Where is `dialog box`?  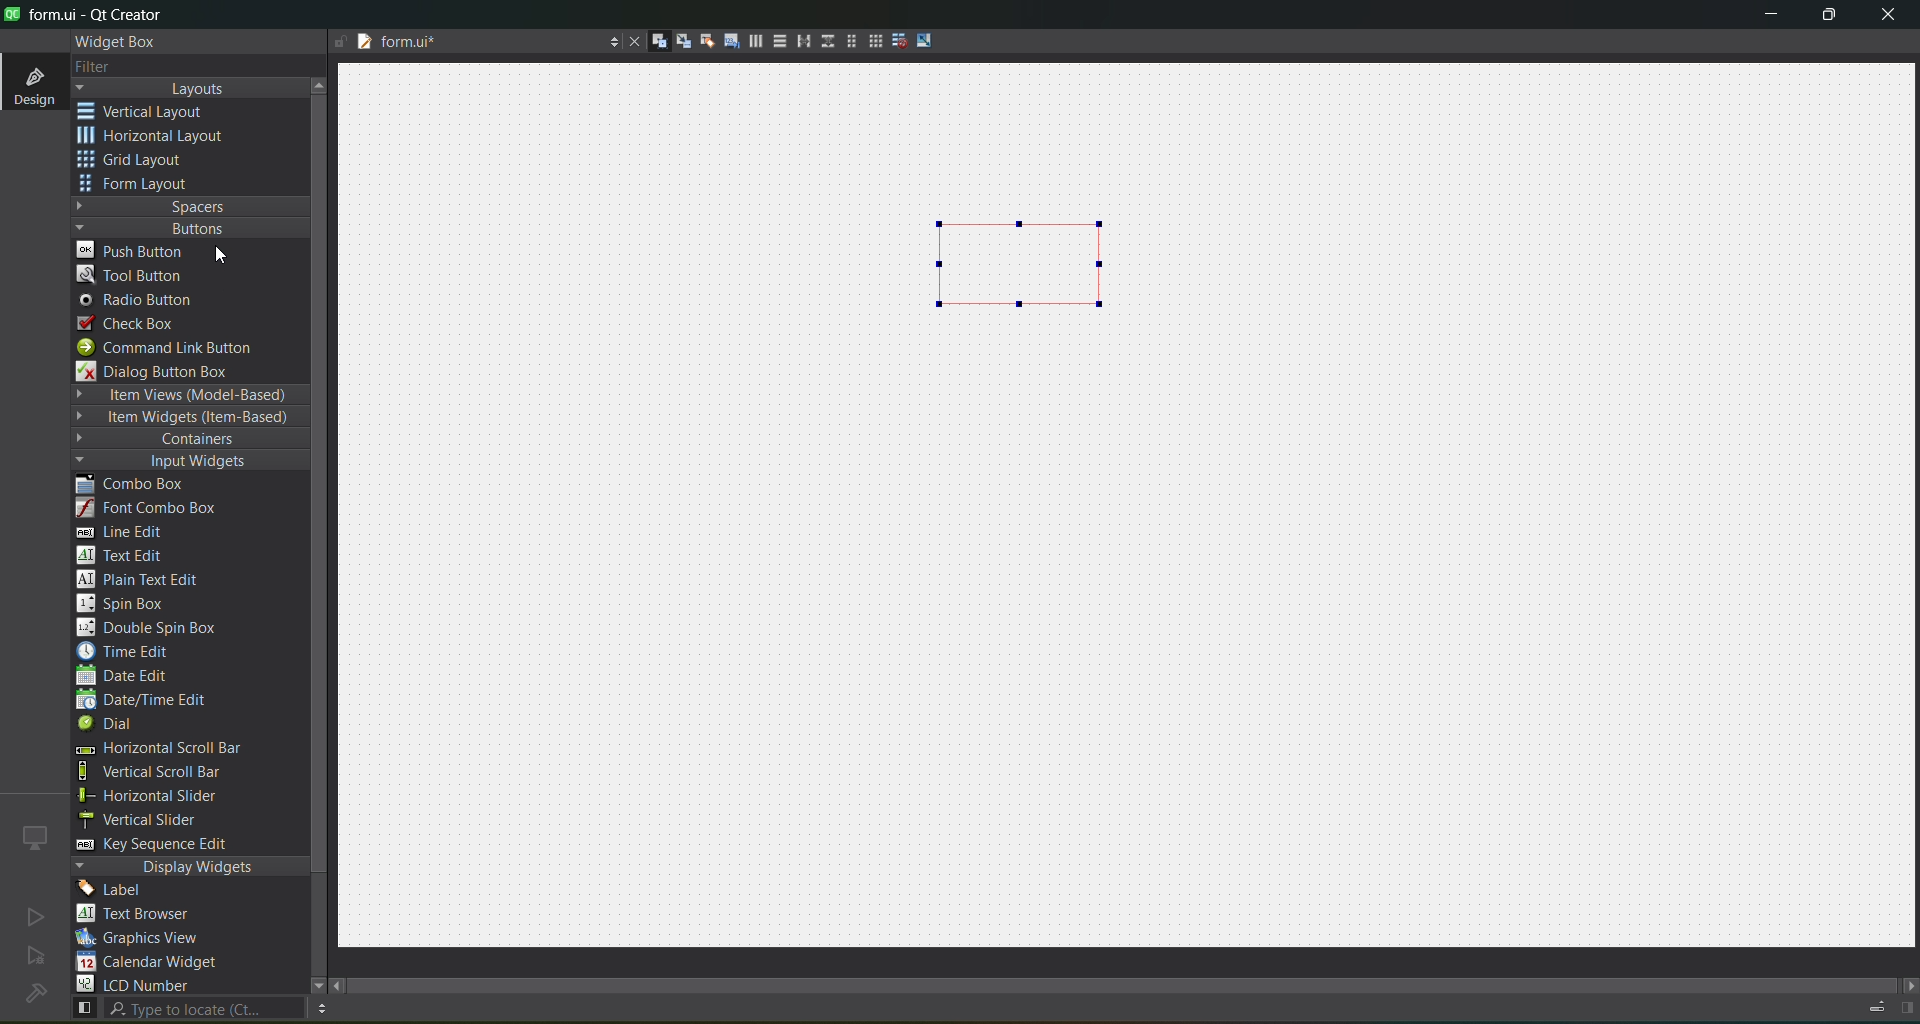
dialog box is located at coordinates (167, 371).